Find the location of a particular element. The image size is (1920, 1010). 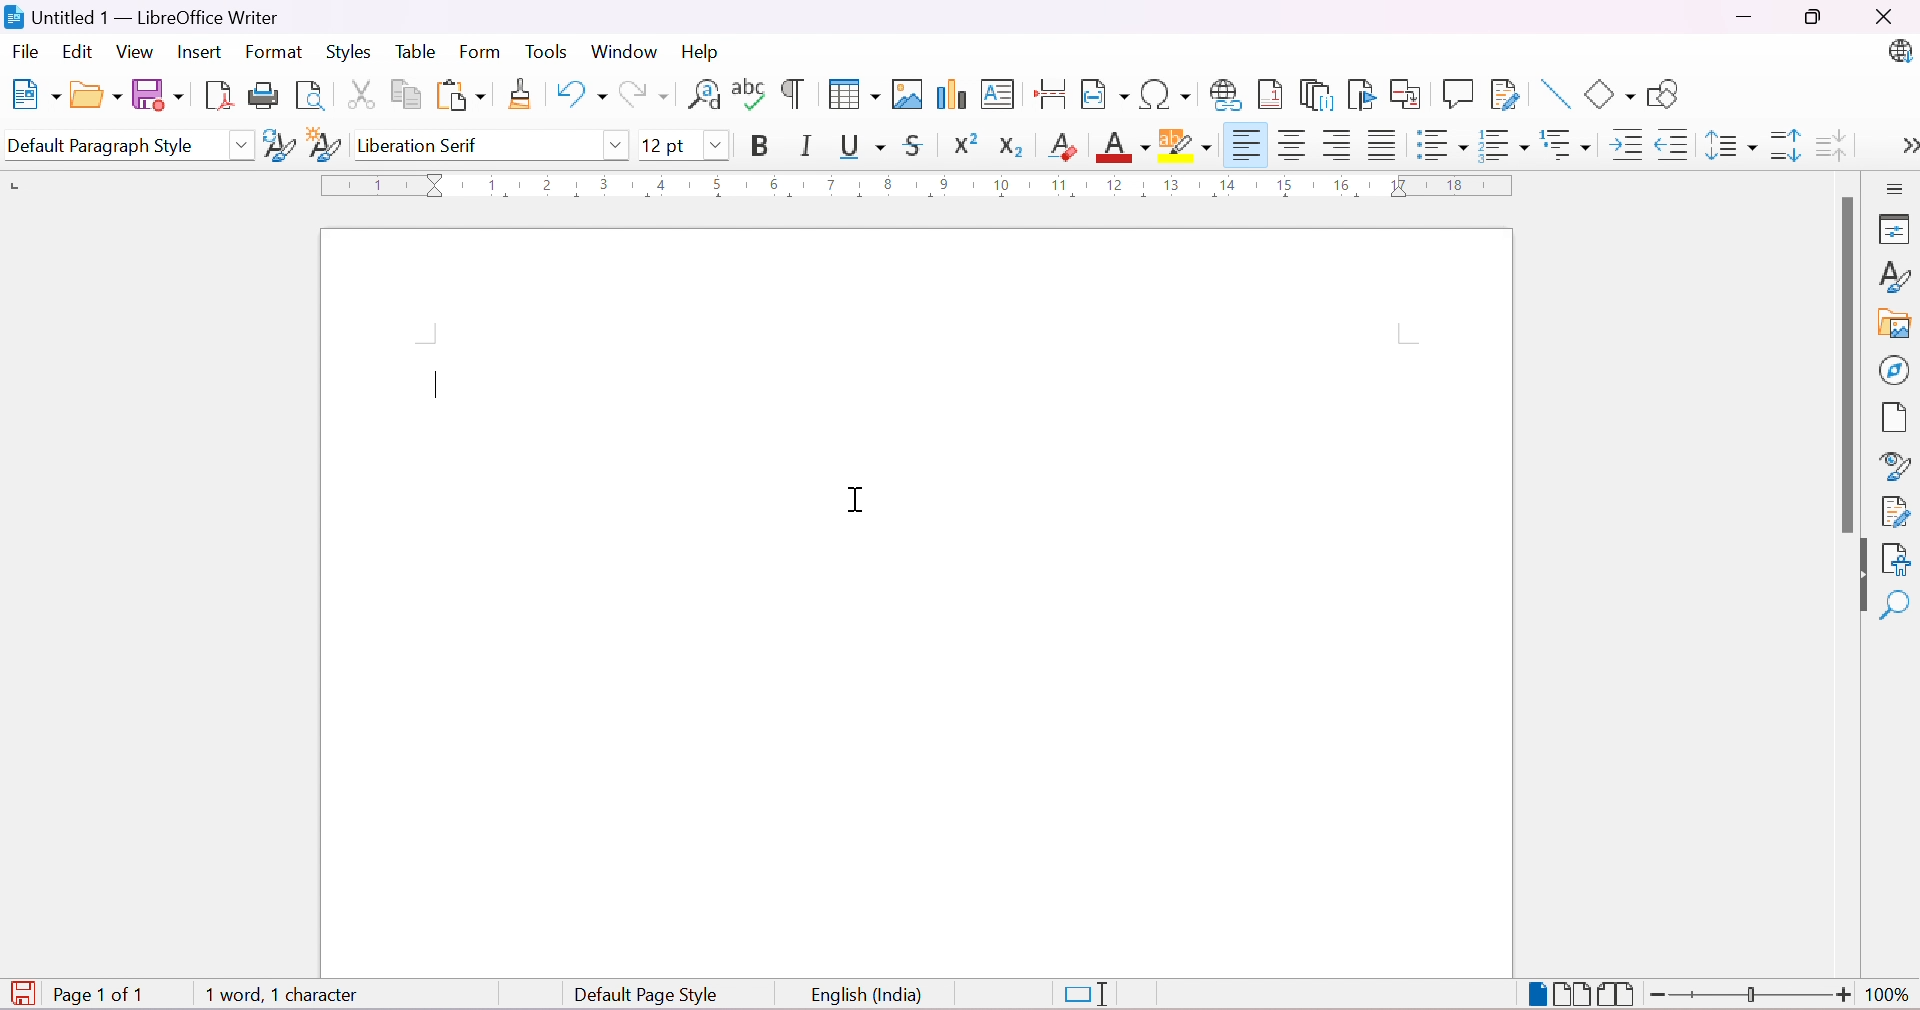

Set Line Spacing is located at coordinates (1730, 142).